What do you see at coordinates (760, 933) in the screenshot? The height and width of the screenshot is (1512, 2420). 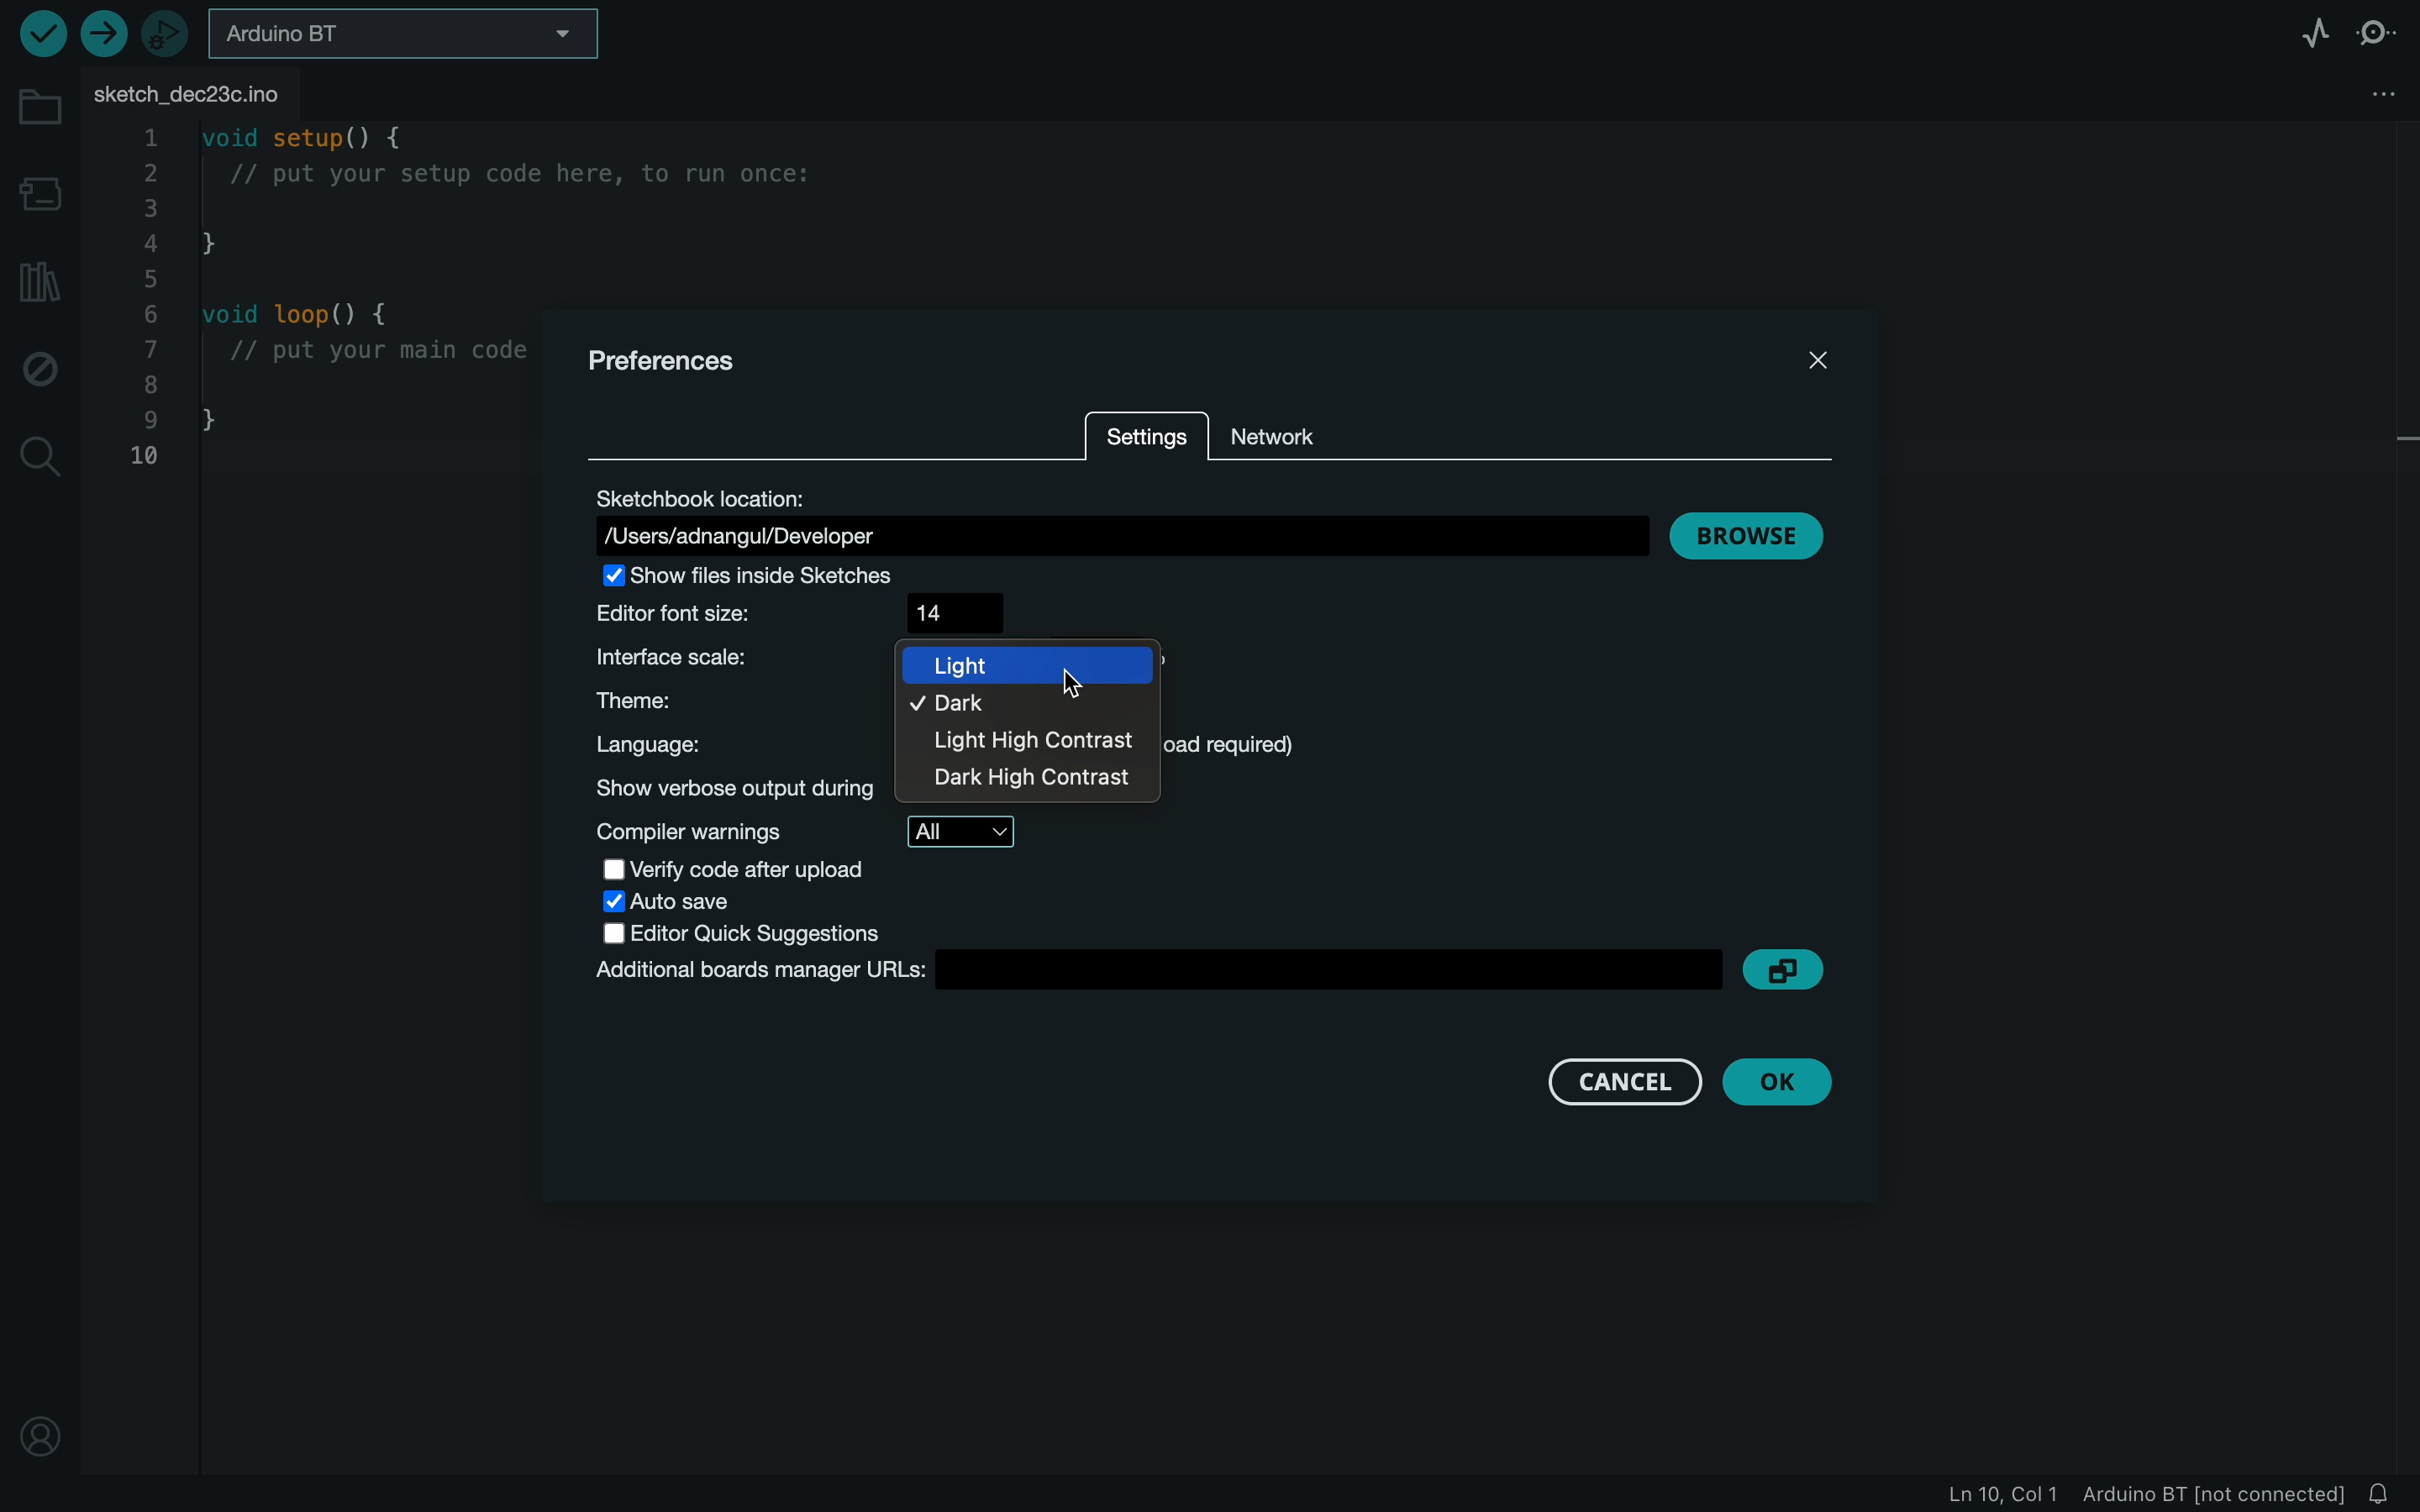 I see `editor` at bounding box center [760, 933].